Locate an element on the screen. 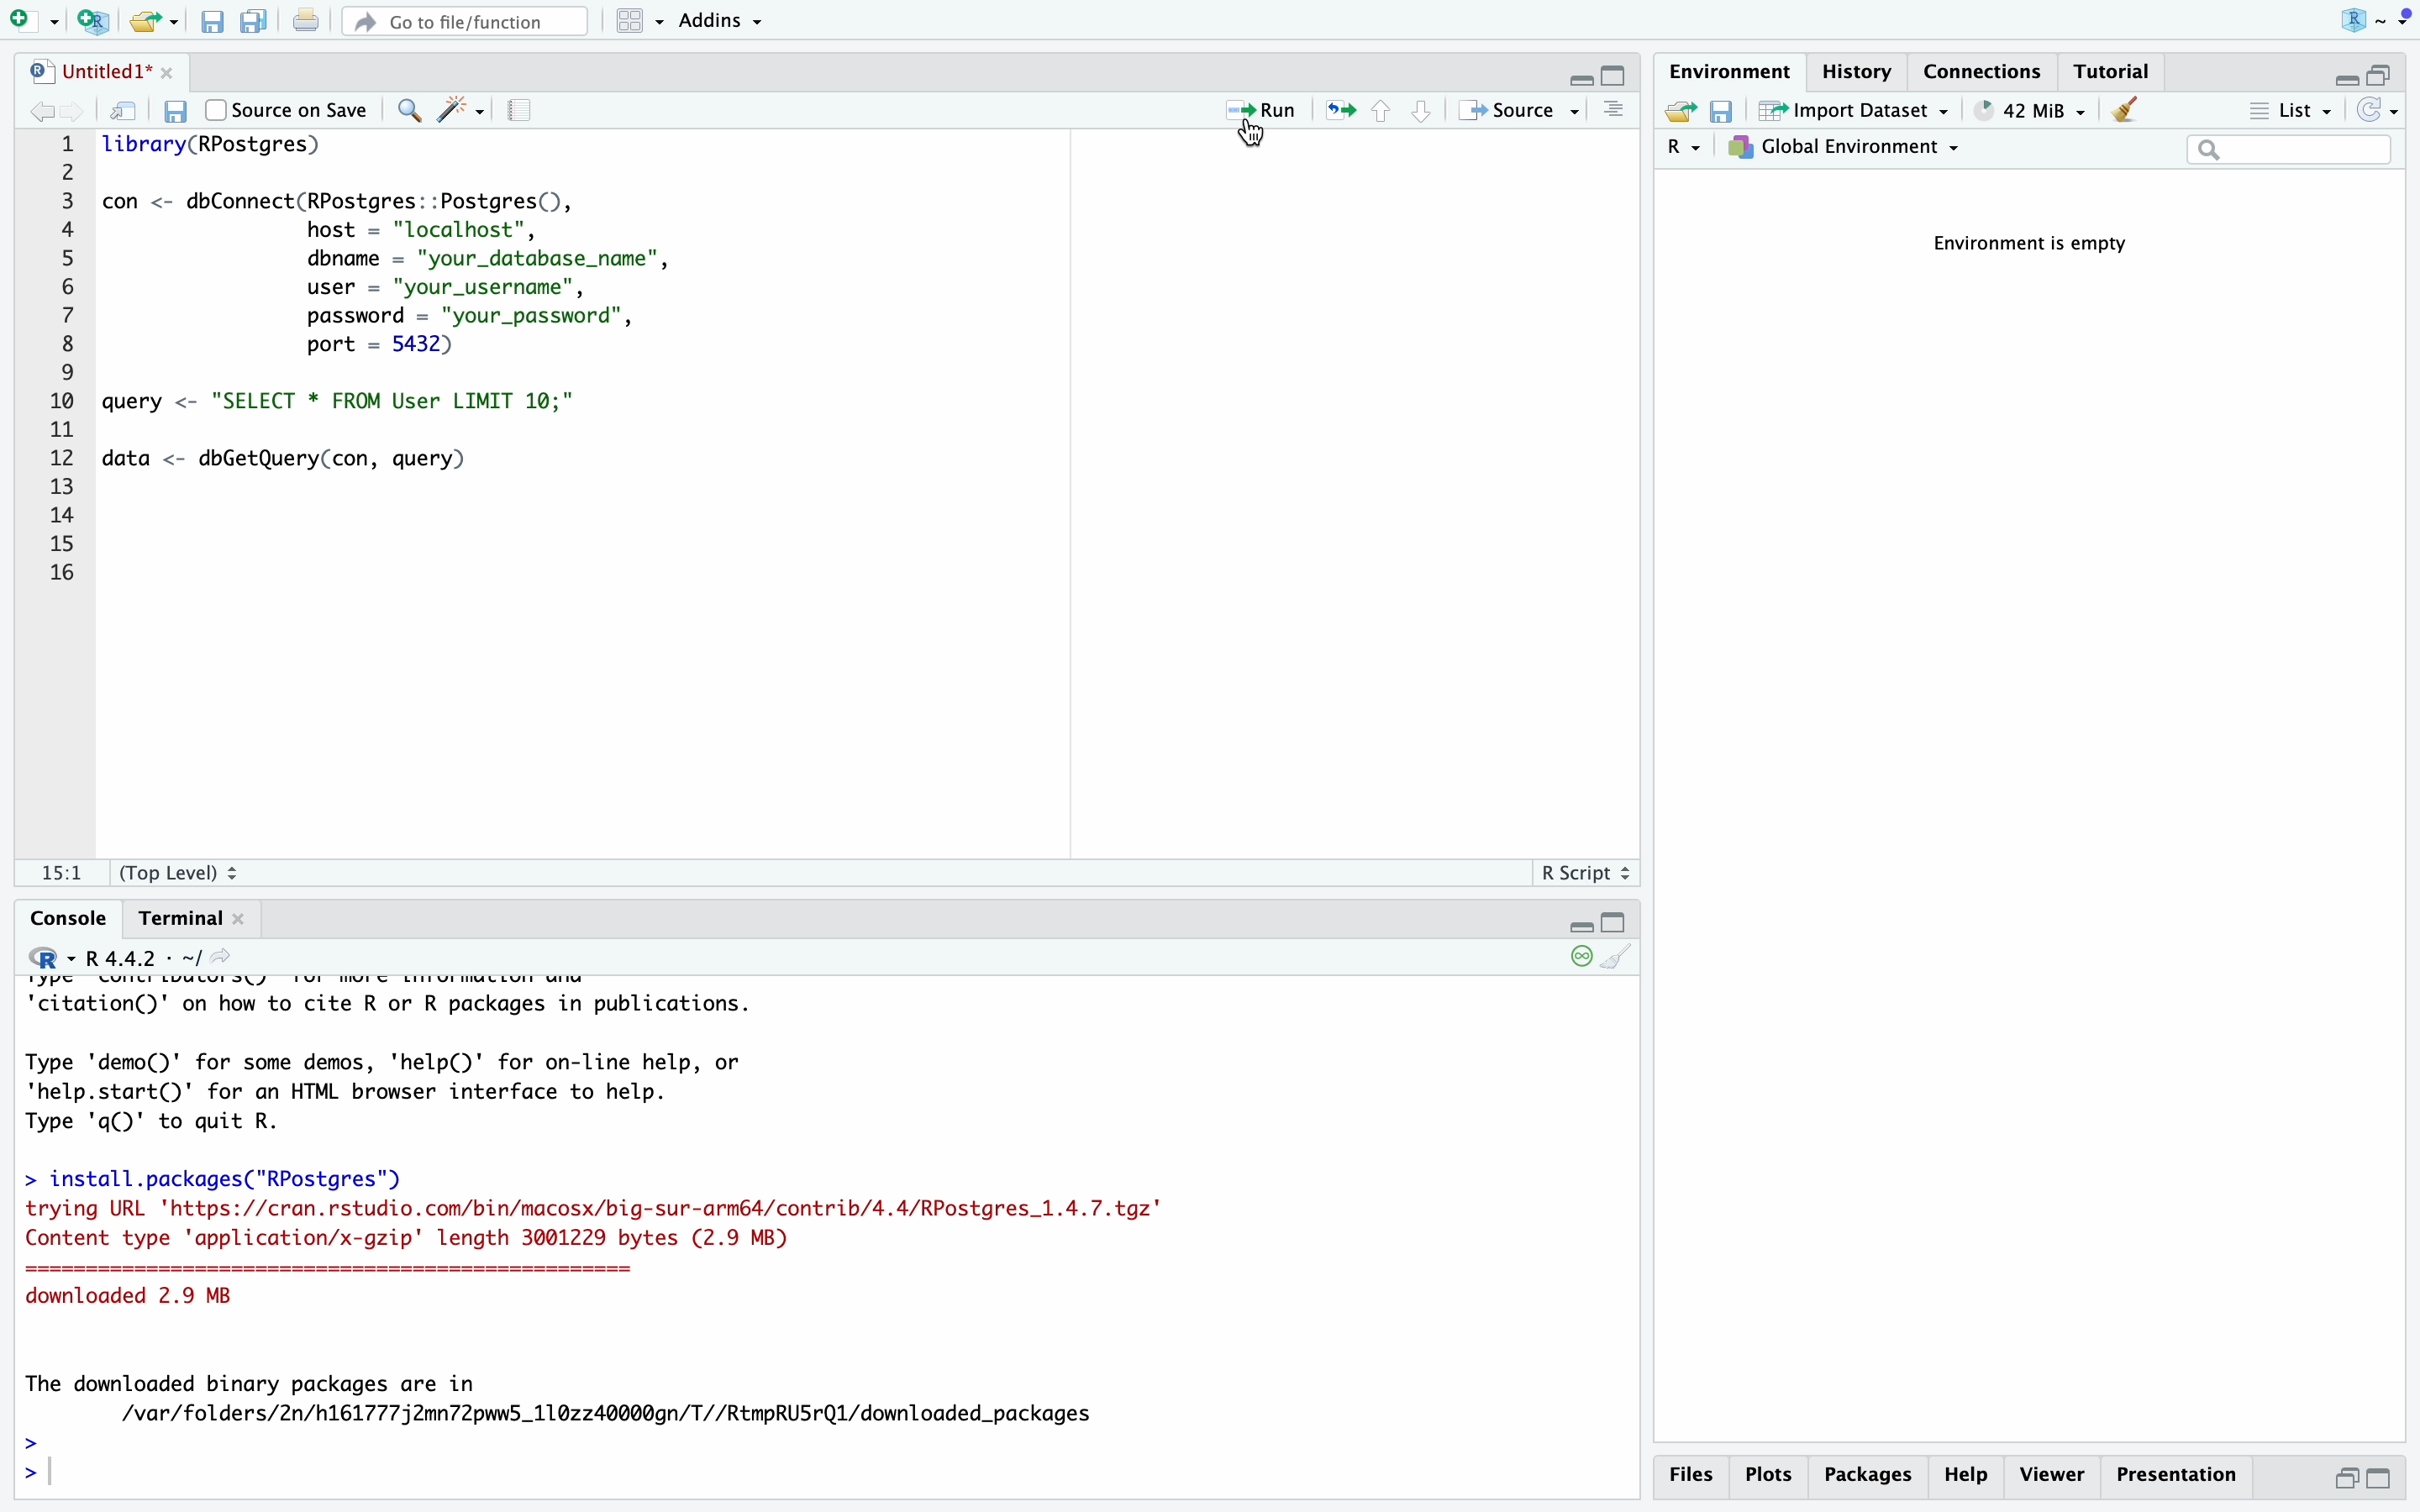 The height and width of the screenshot is (1512, 2420). 1:1 is located at coordinates (50, 876).